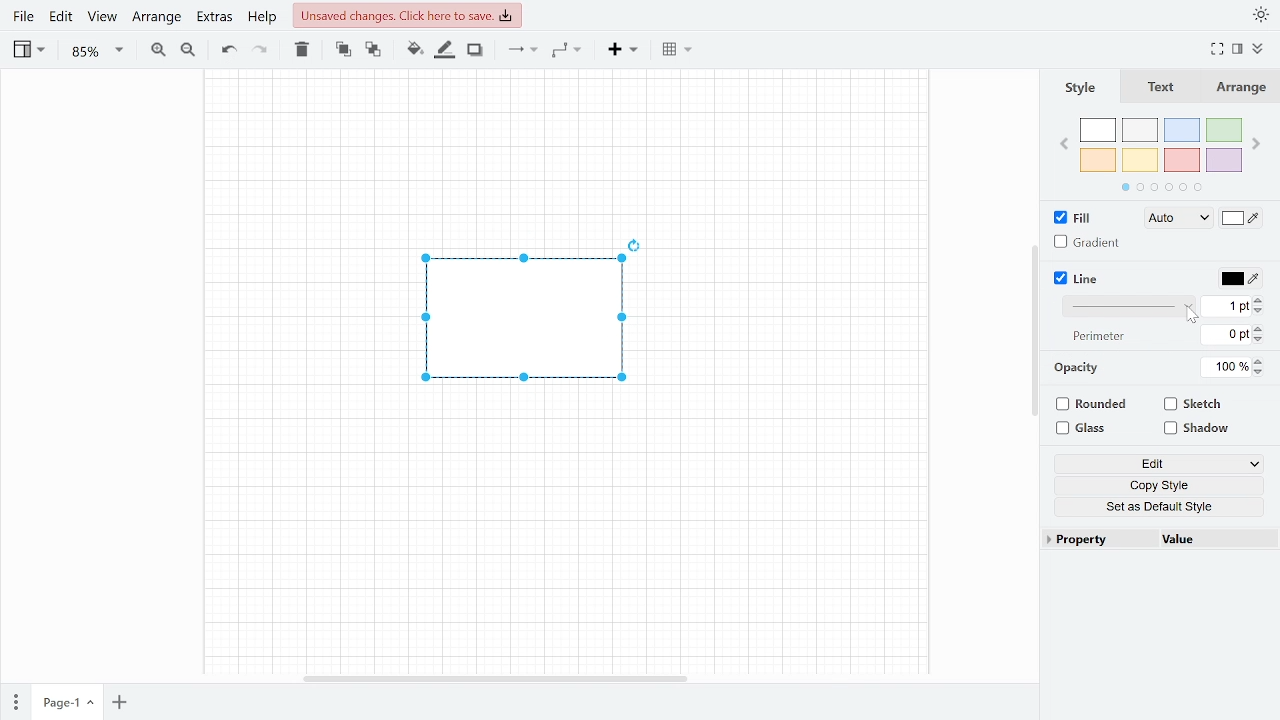 Image resolution: width=1280 pixels, height=720 pixels. What do you see at coordinates (1243, 86) in the screenshot?
I see `Arrange` at bounding box center [1243, 86].